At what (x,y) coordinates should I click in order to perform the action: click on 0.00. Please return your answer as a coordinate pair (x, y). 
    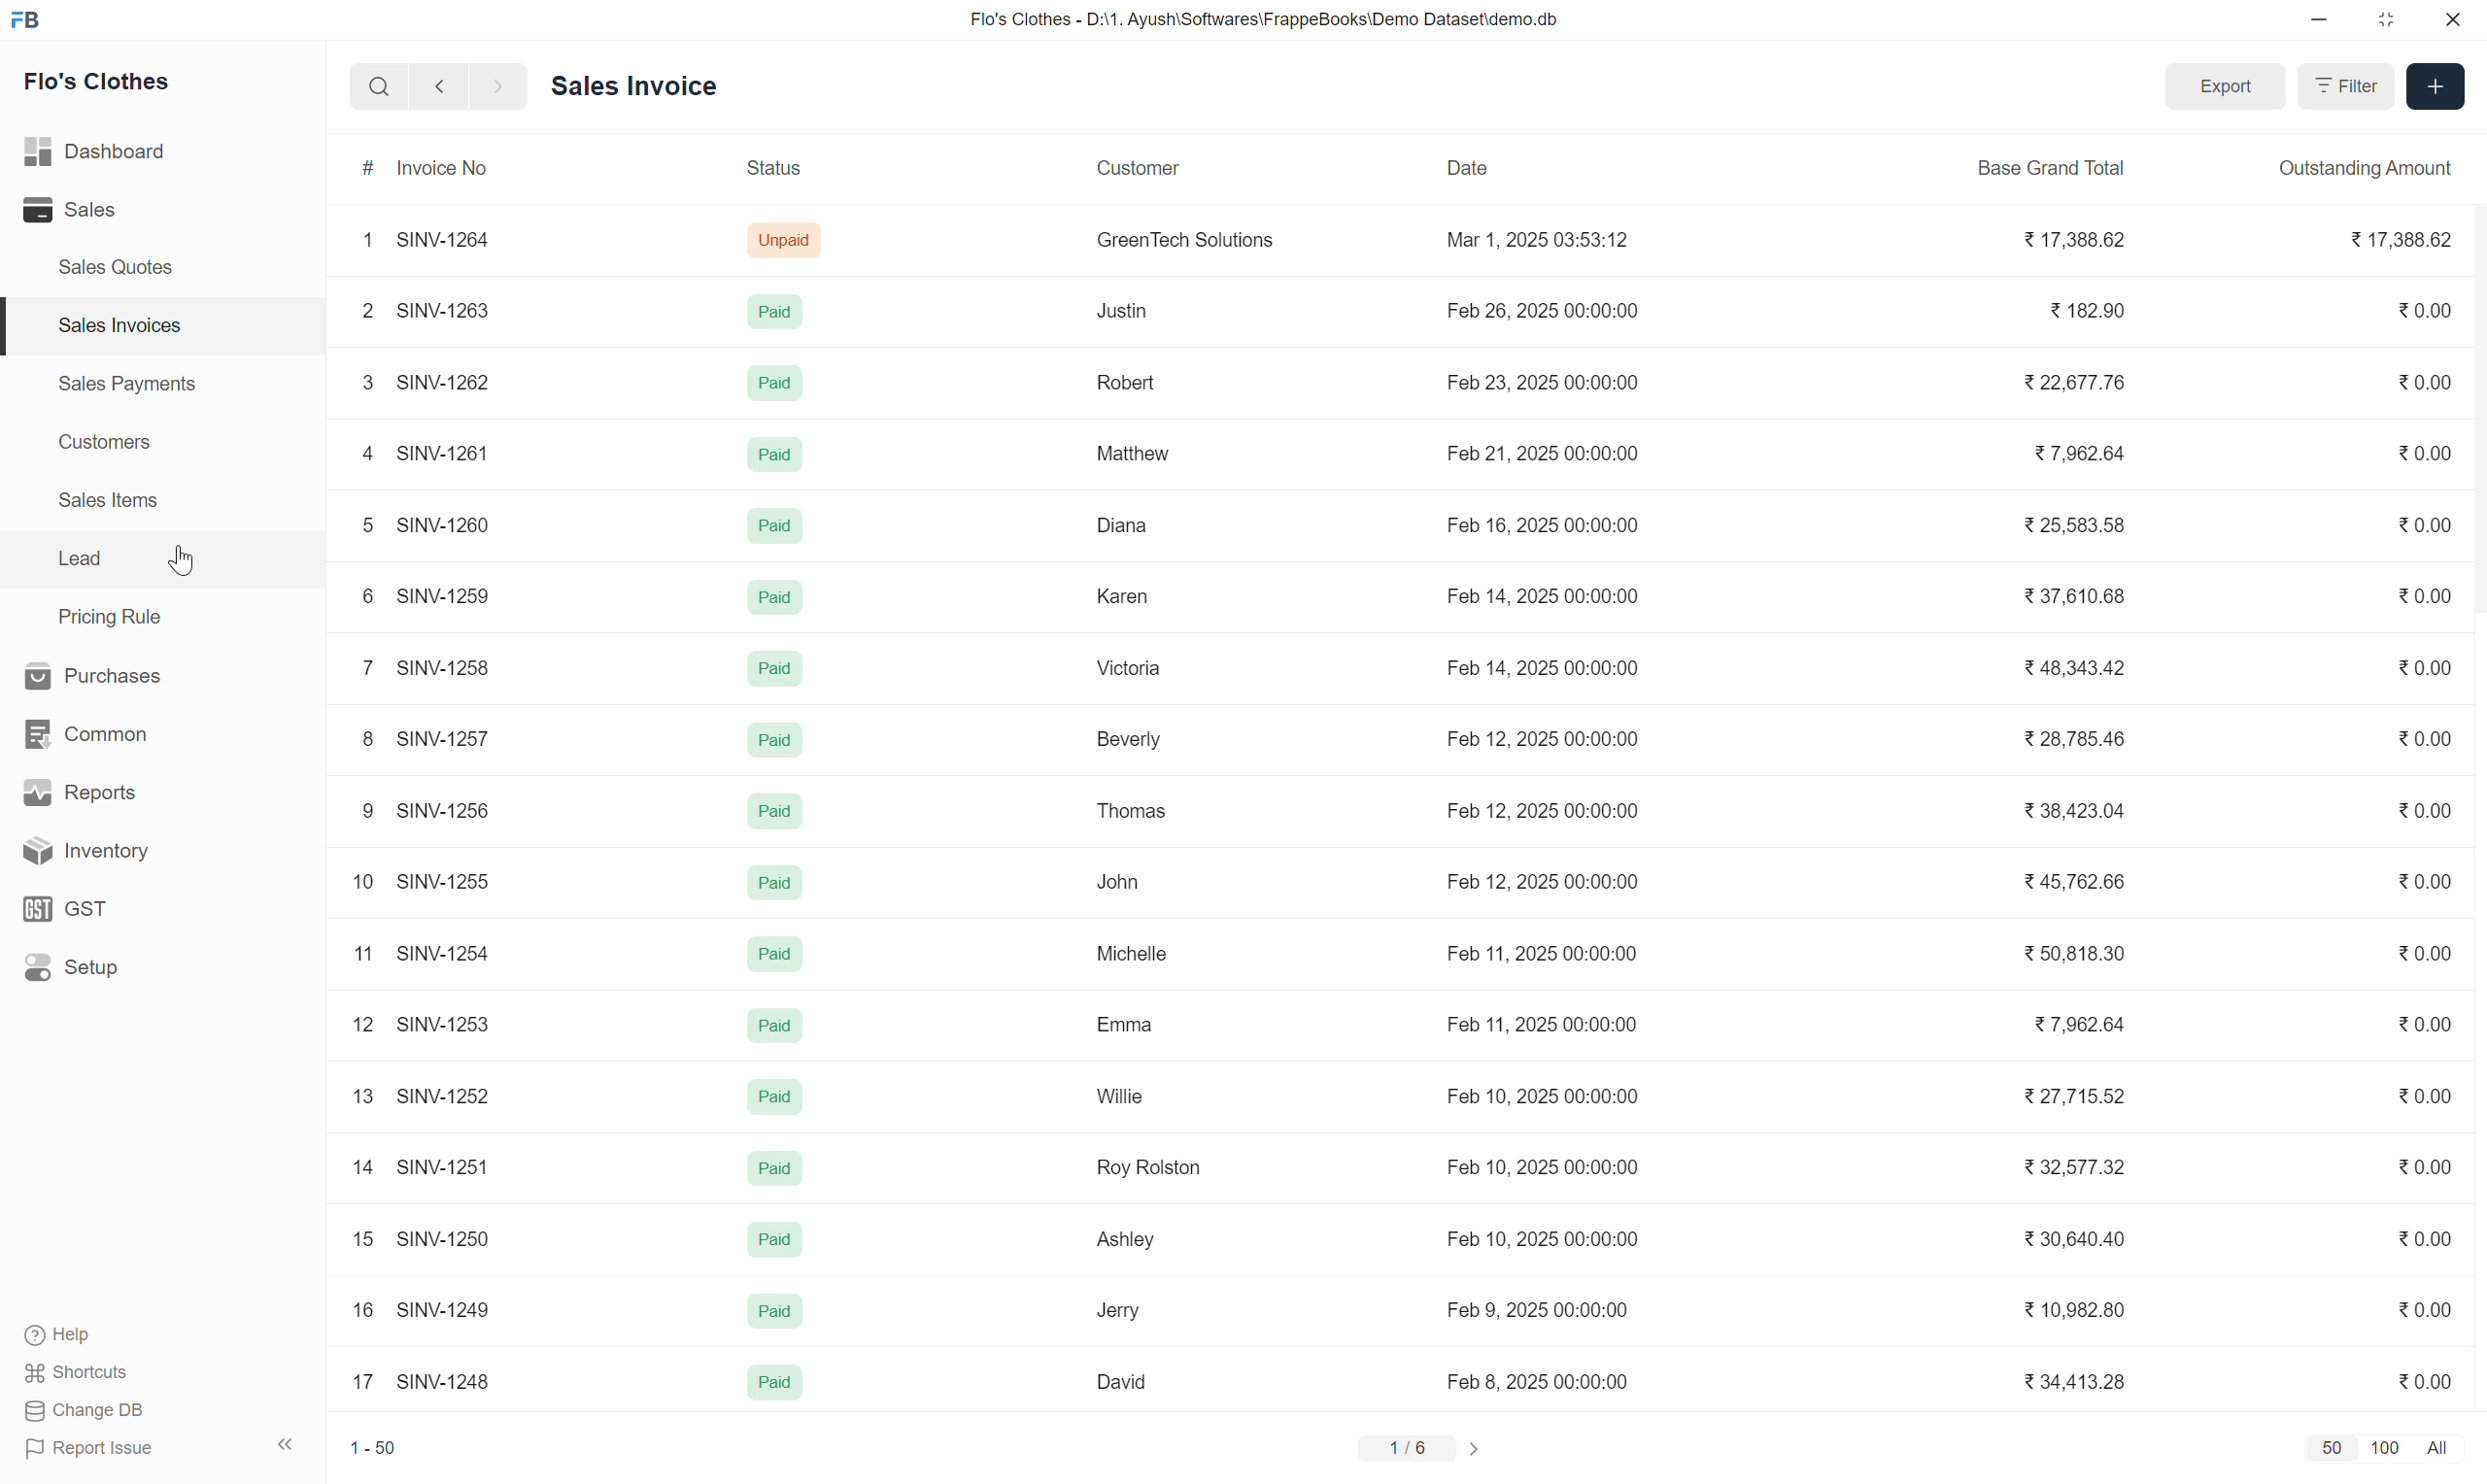
    Looking at the image, I should click on (2424, 1163).